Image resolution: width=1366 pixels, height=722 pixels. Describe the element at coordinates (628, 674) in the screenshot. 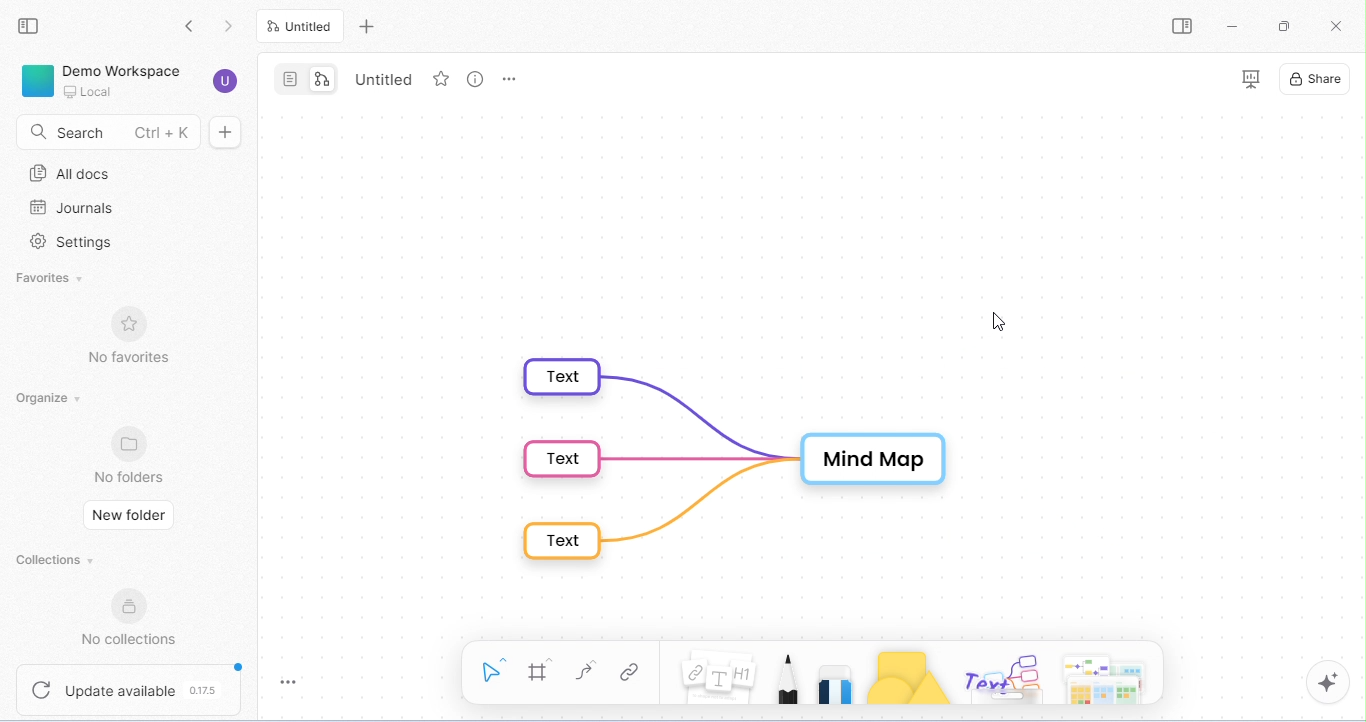

I see `link` at that location.